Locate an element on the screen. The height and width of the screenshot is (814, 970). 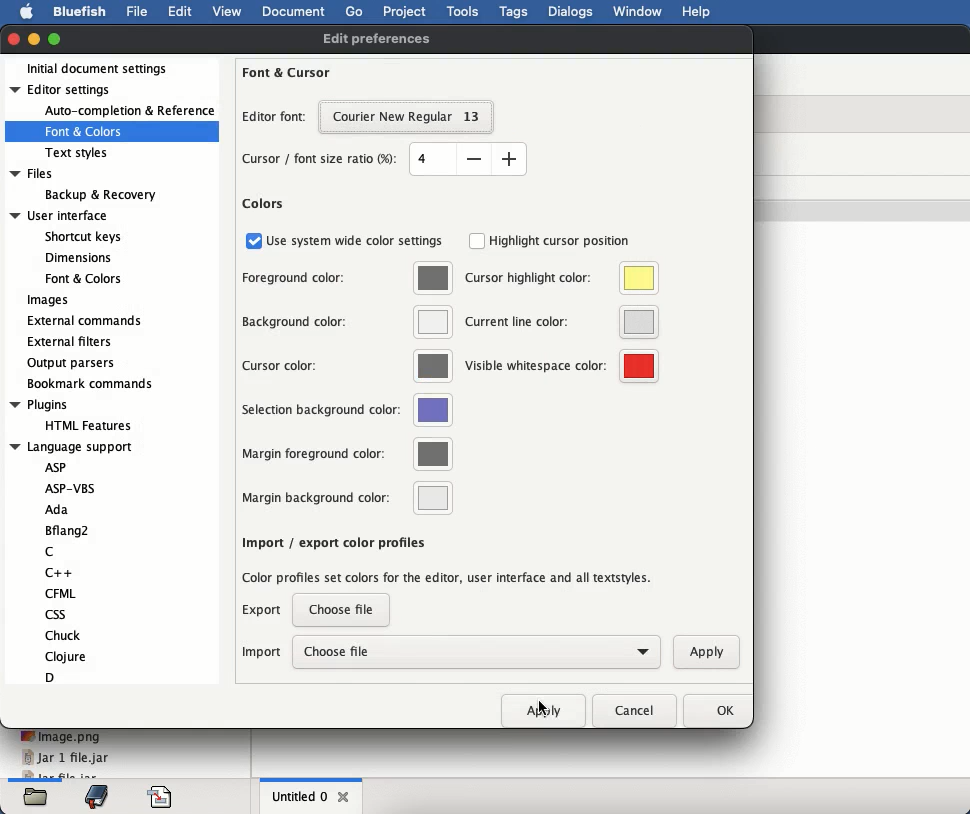
plugins  is located at coordinates (76, 415).